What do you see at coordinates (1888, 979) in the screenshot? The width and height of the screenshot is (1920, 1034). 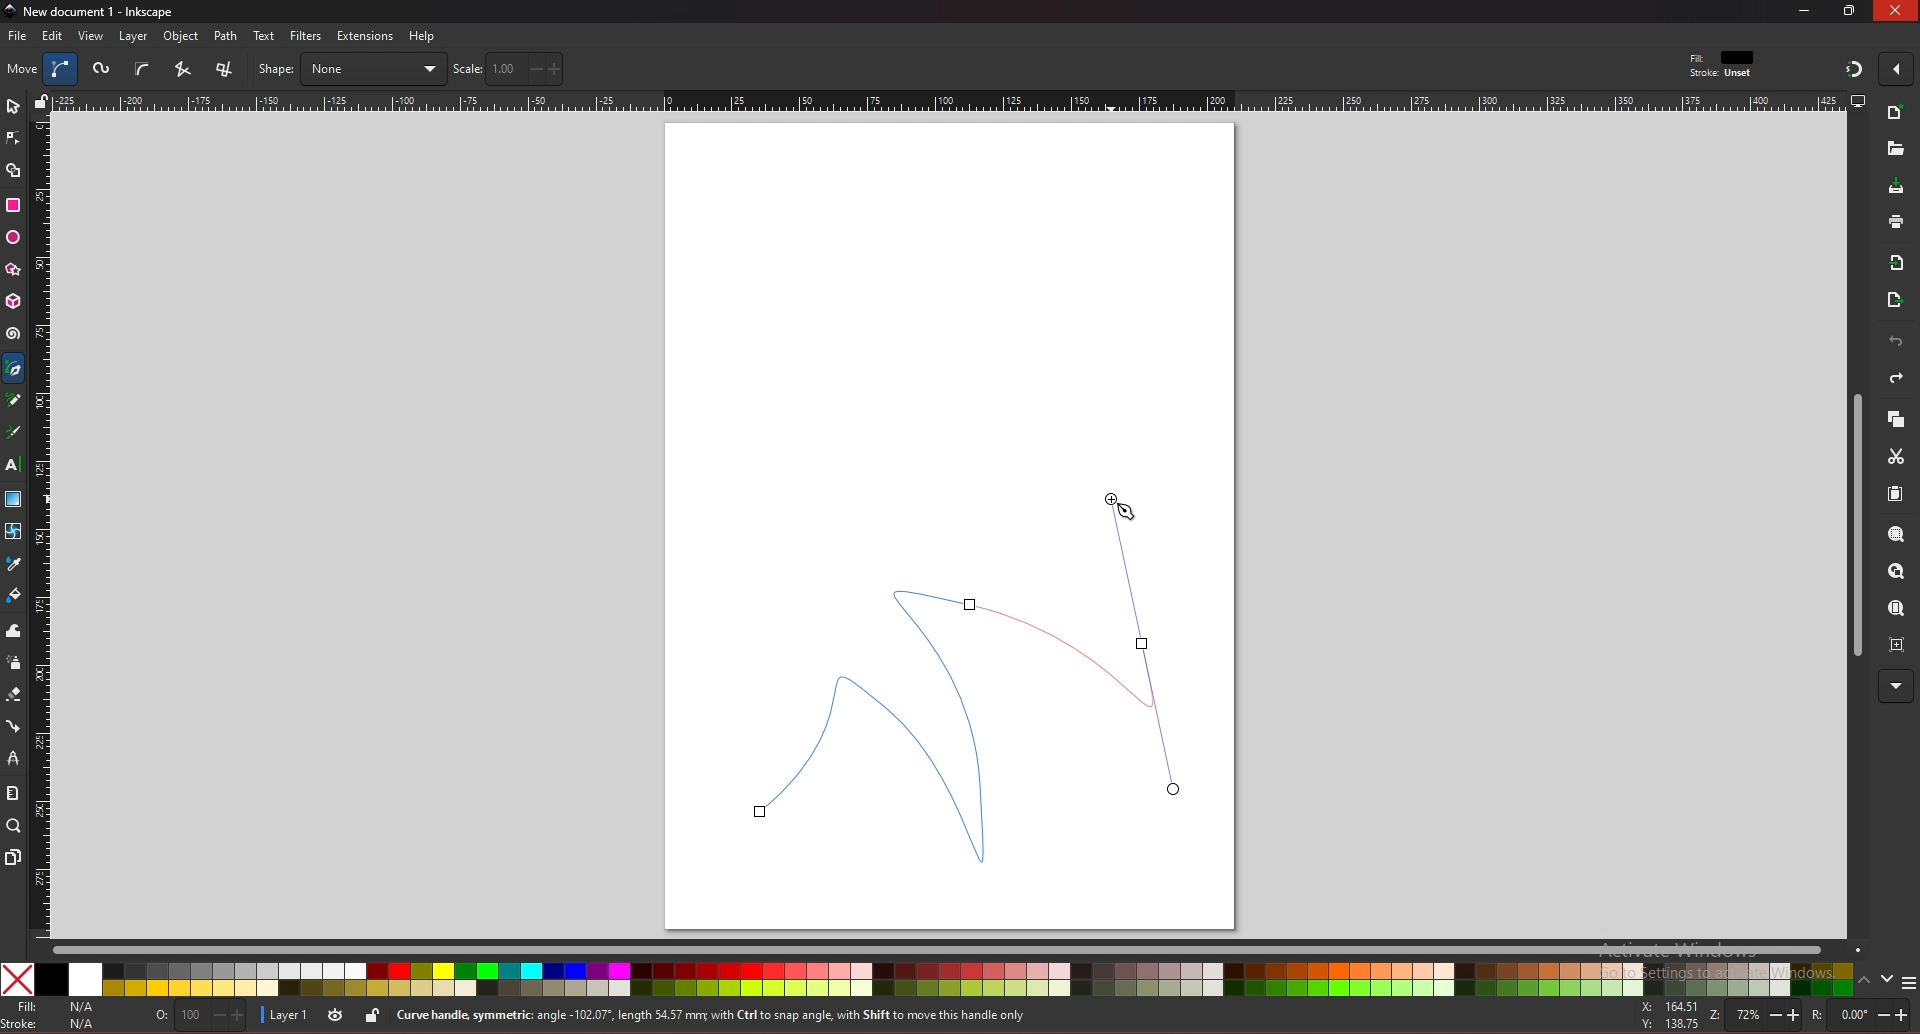 I see `down` at bounding box center [1888, 979].